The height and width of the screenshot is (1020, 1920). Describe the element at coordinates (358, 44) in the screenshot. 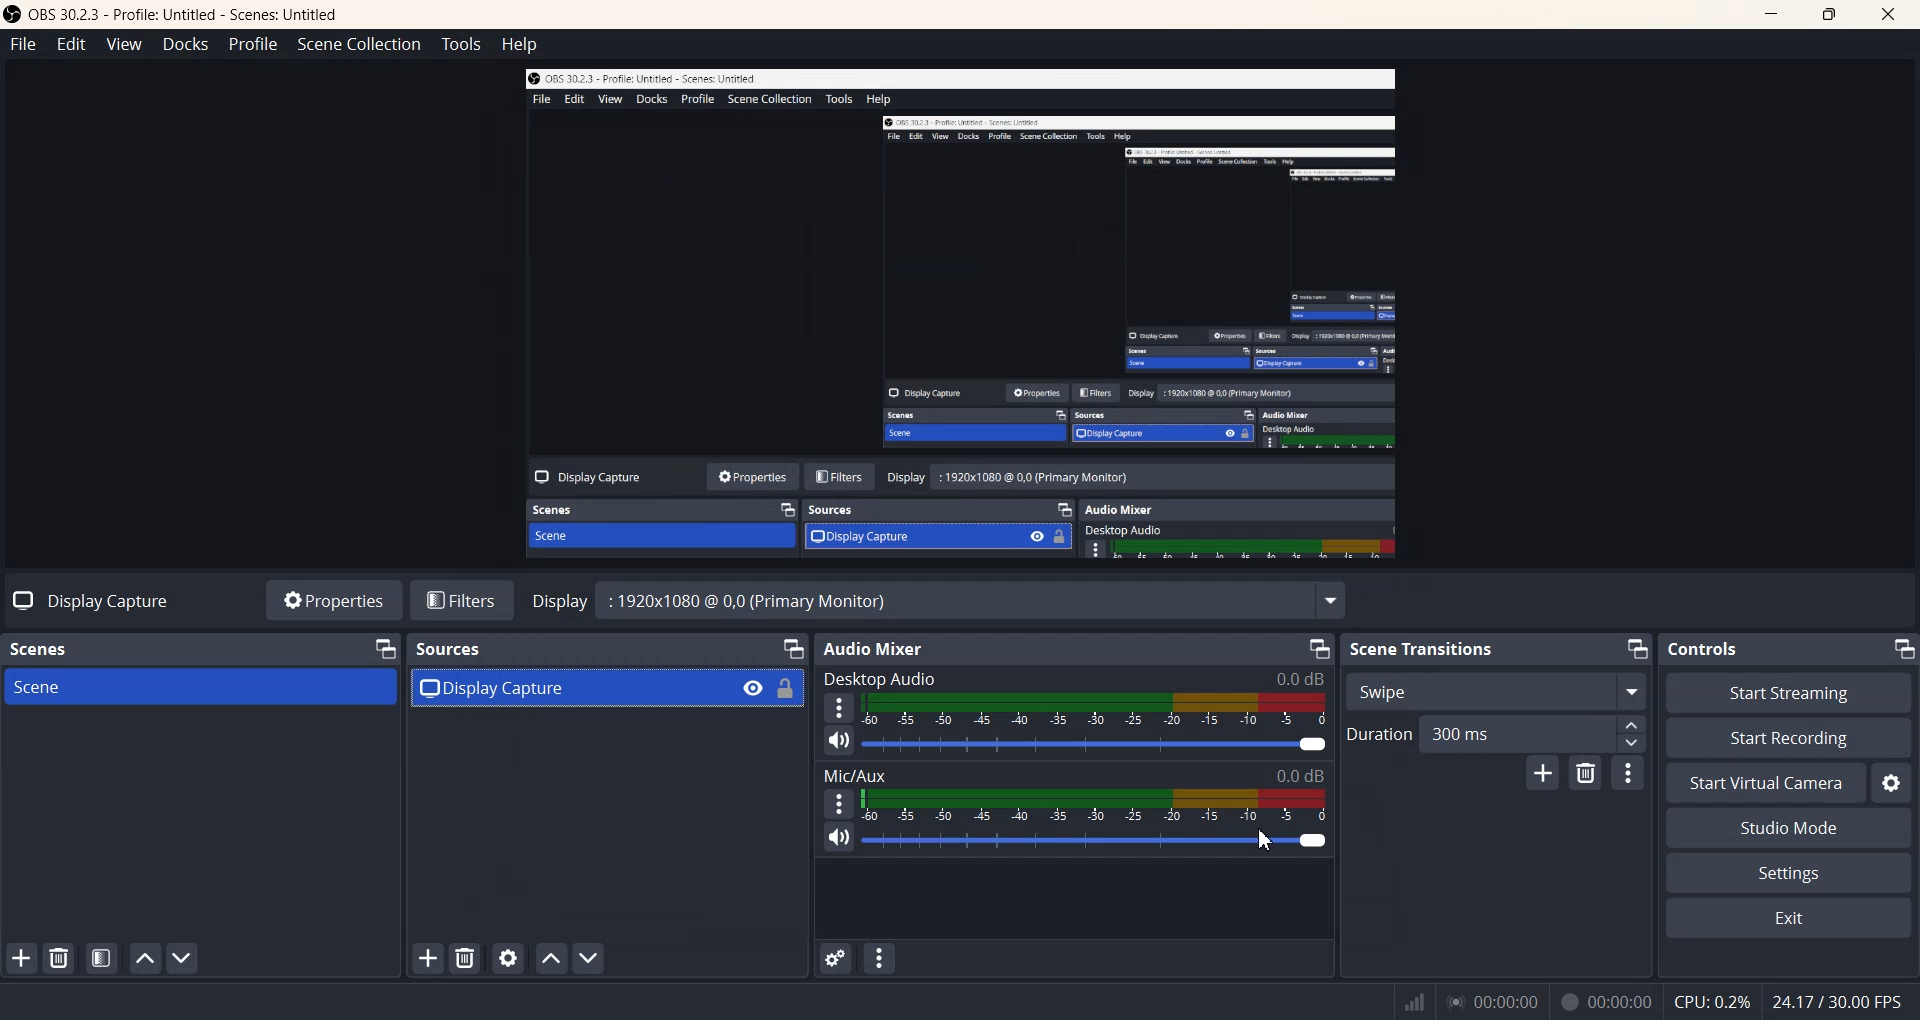

I see `Scene Collection` at that location.